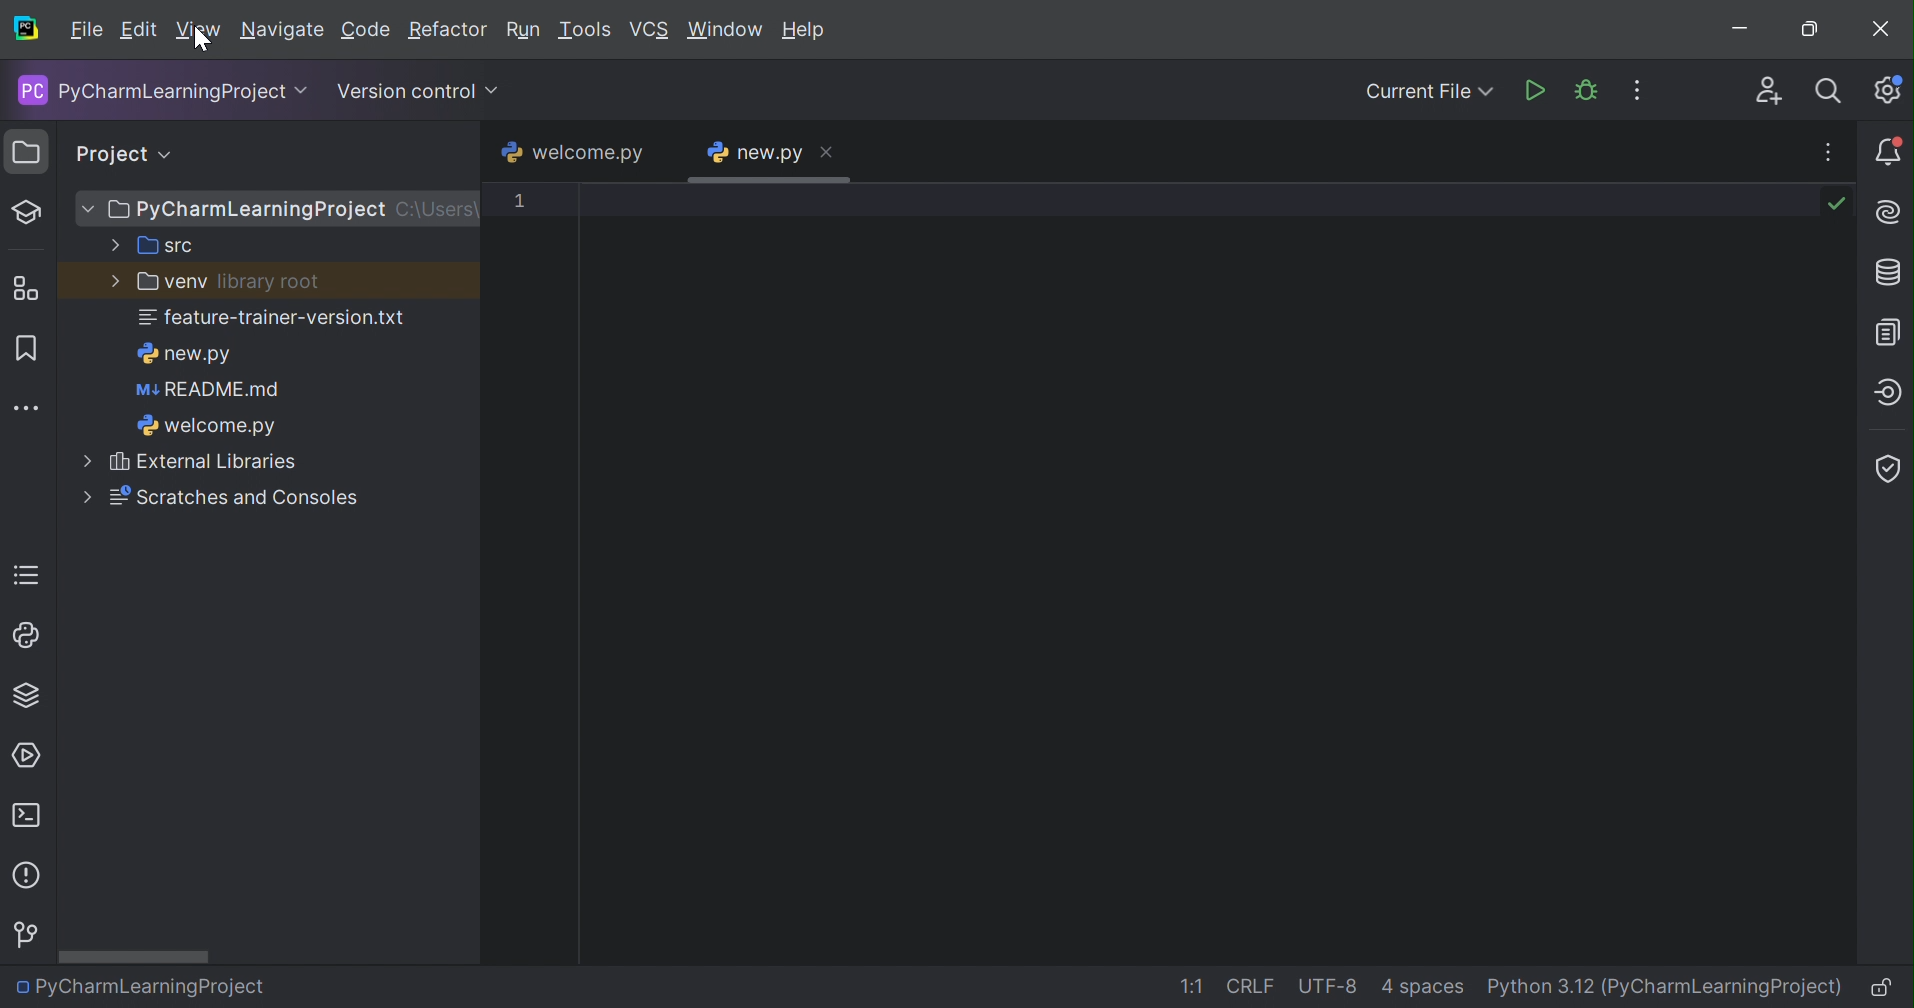 The height and width of the screenshot is (1008, 1914). I want to click on 1:1, so click(1192, 986).